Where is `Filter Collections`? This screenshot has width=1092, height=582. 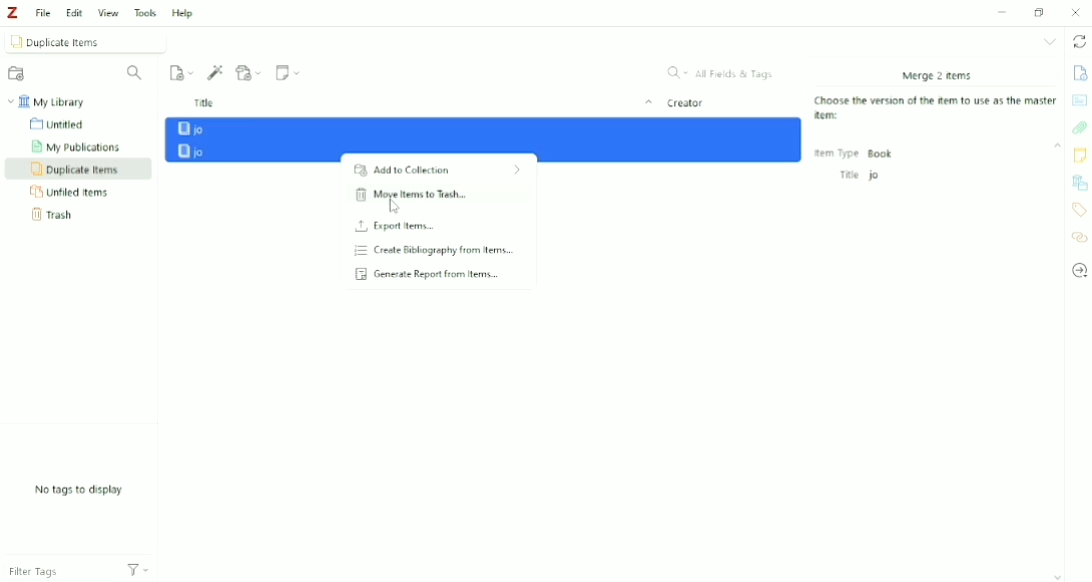 Filter Collections is located at coordinates (138, 73).